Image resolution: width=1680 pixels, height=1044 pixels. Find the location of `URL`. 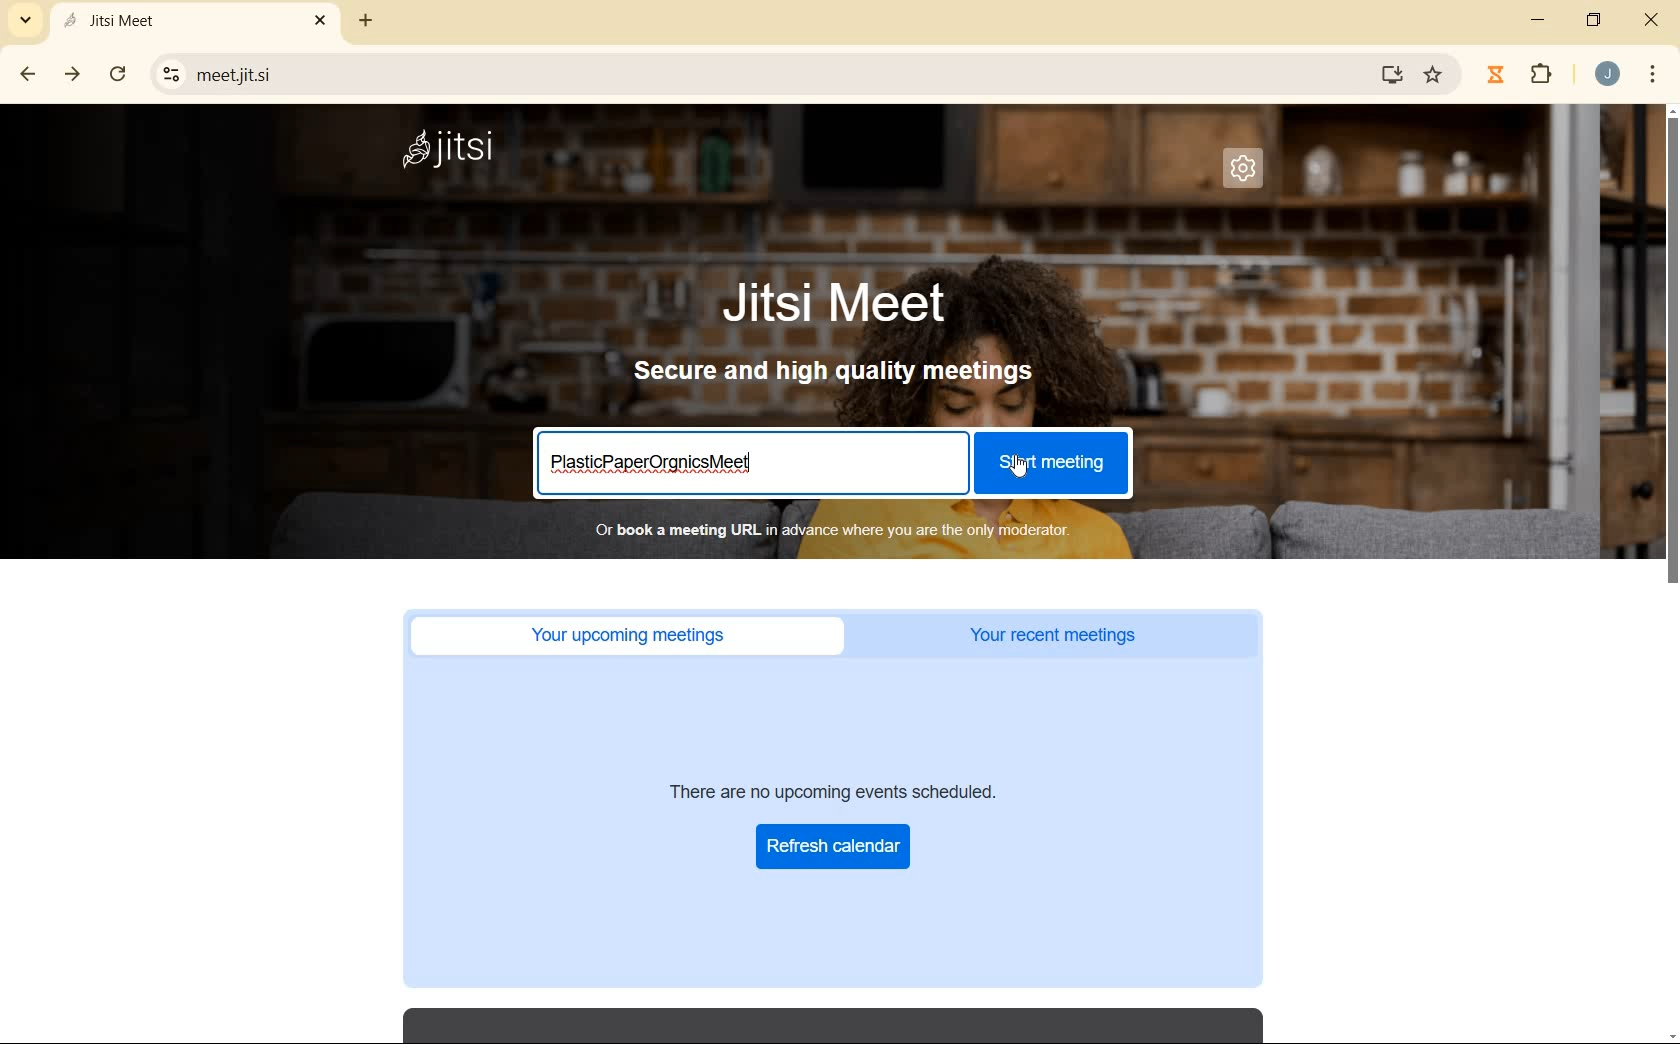

URL is located at coordinates (773, 73).